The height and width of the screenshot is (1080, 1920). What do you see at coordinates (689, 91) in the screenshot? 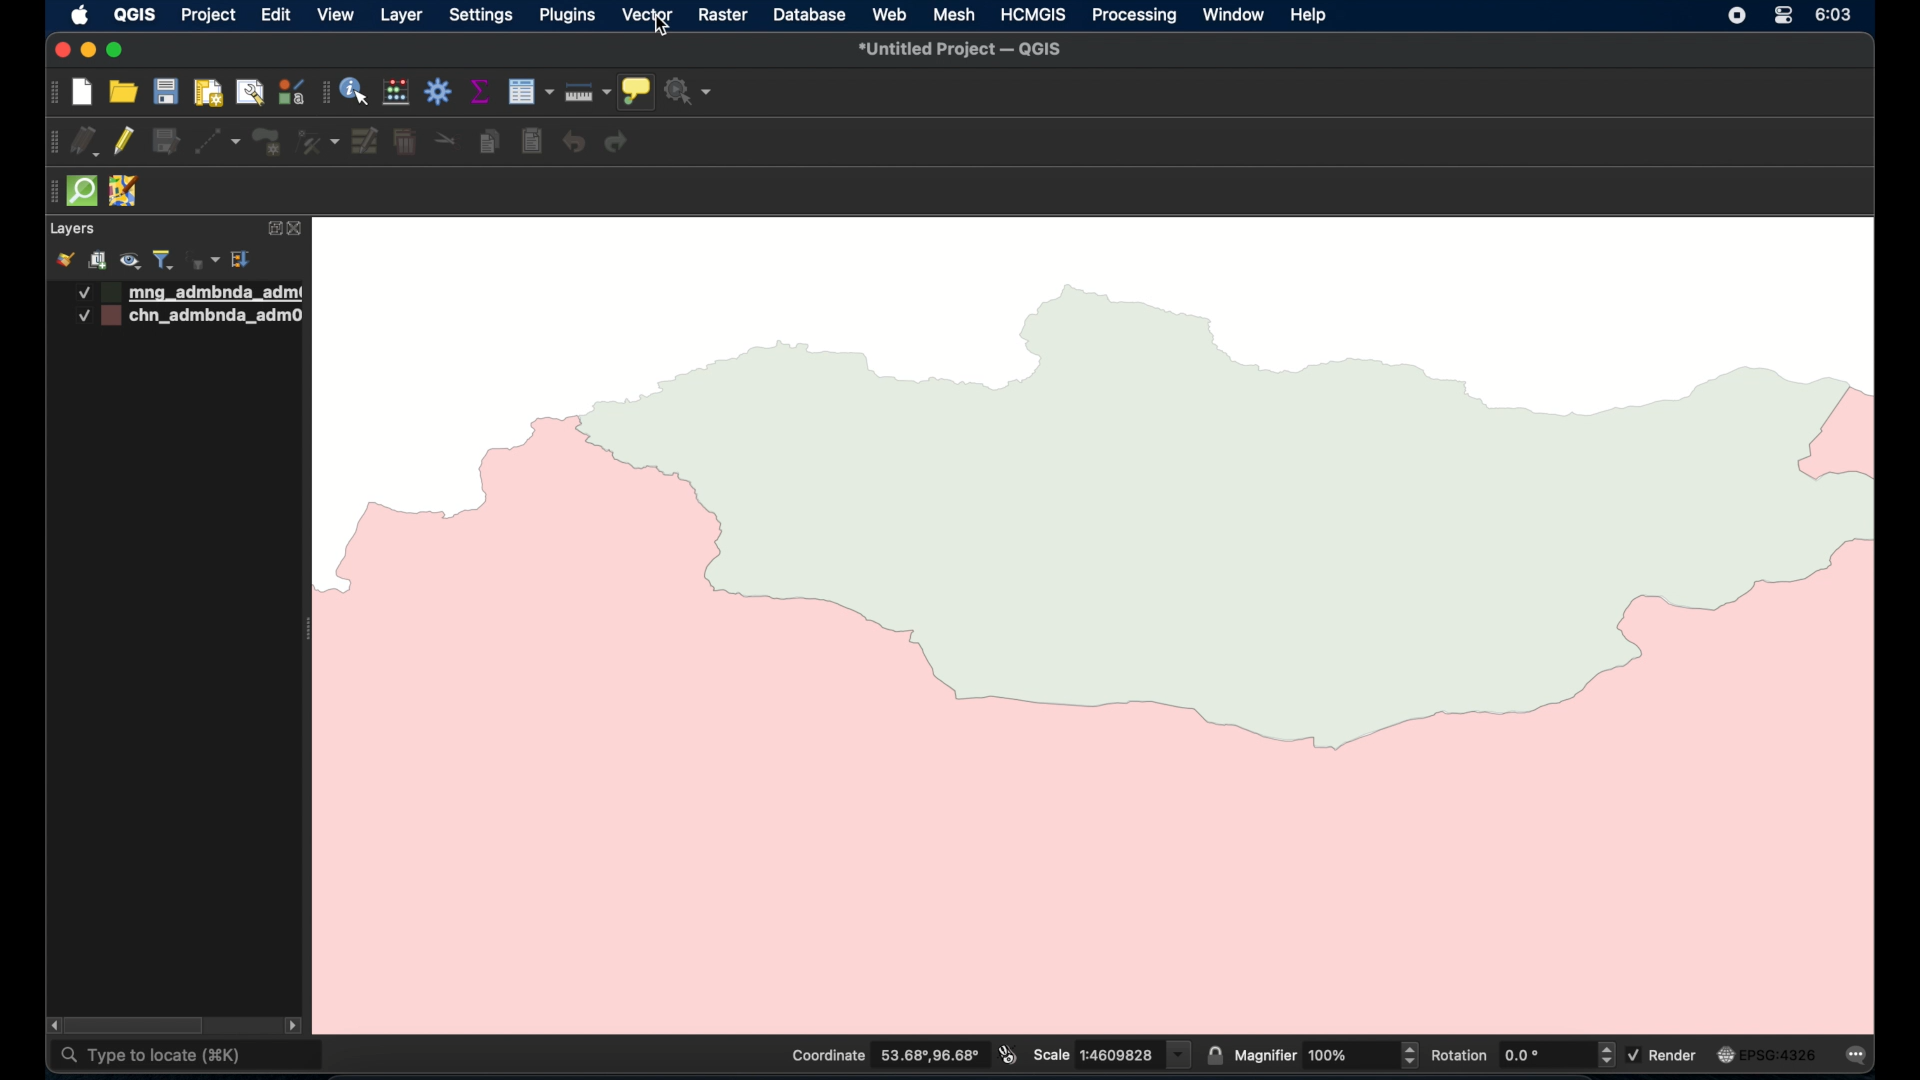
I see `no action selected` at bounding box center [689, 91].